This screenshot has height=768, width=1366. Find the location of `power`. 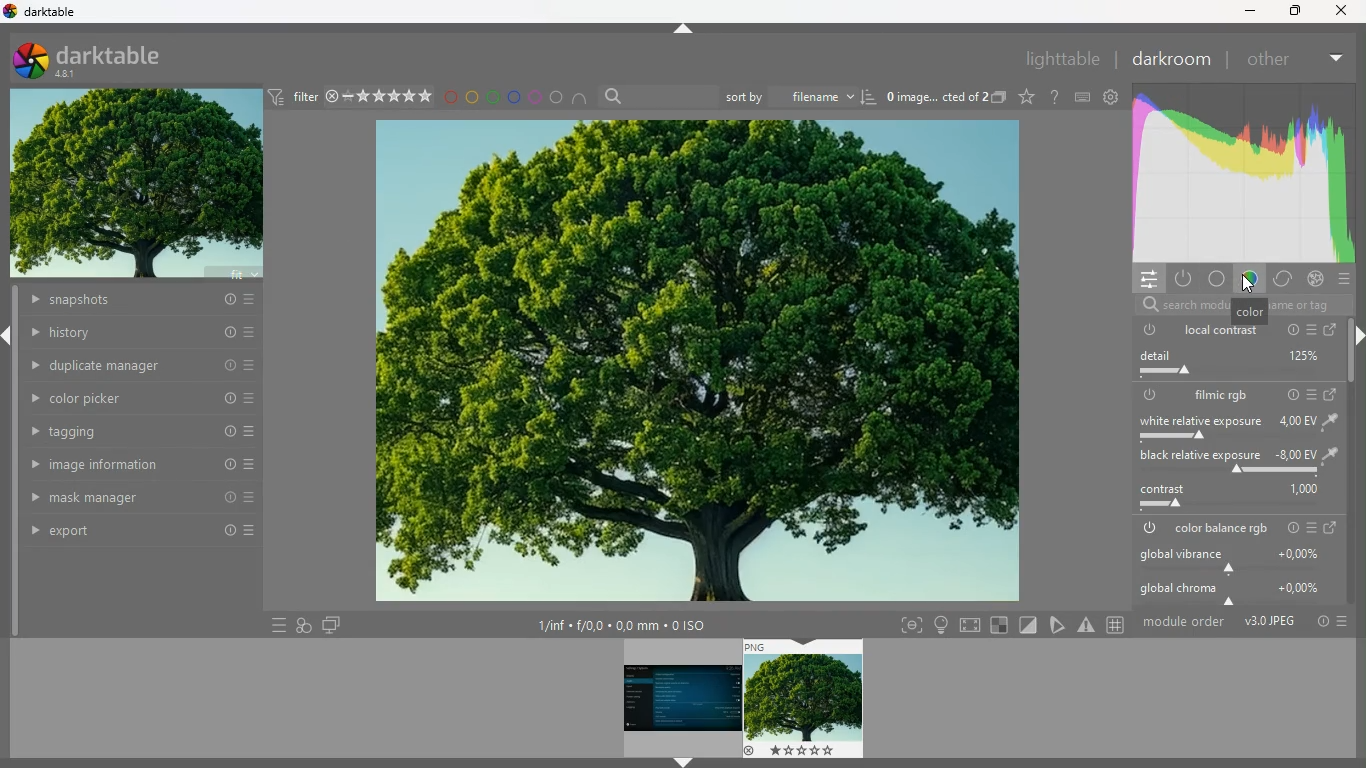

power is located at coordinates (1182, 278).